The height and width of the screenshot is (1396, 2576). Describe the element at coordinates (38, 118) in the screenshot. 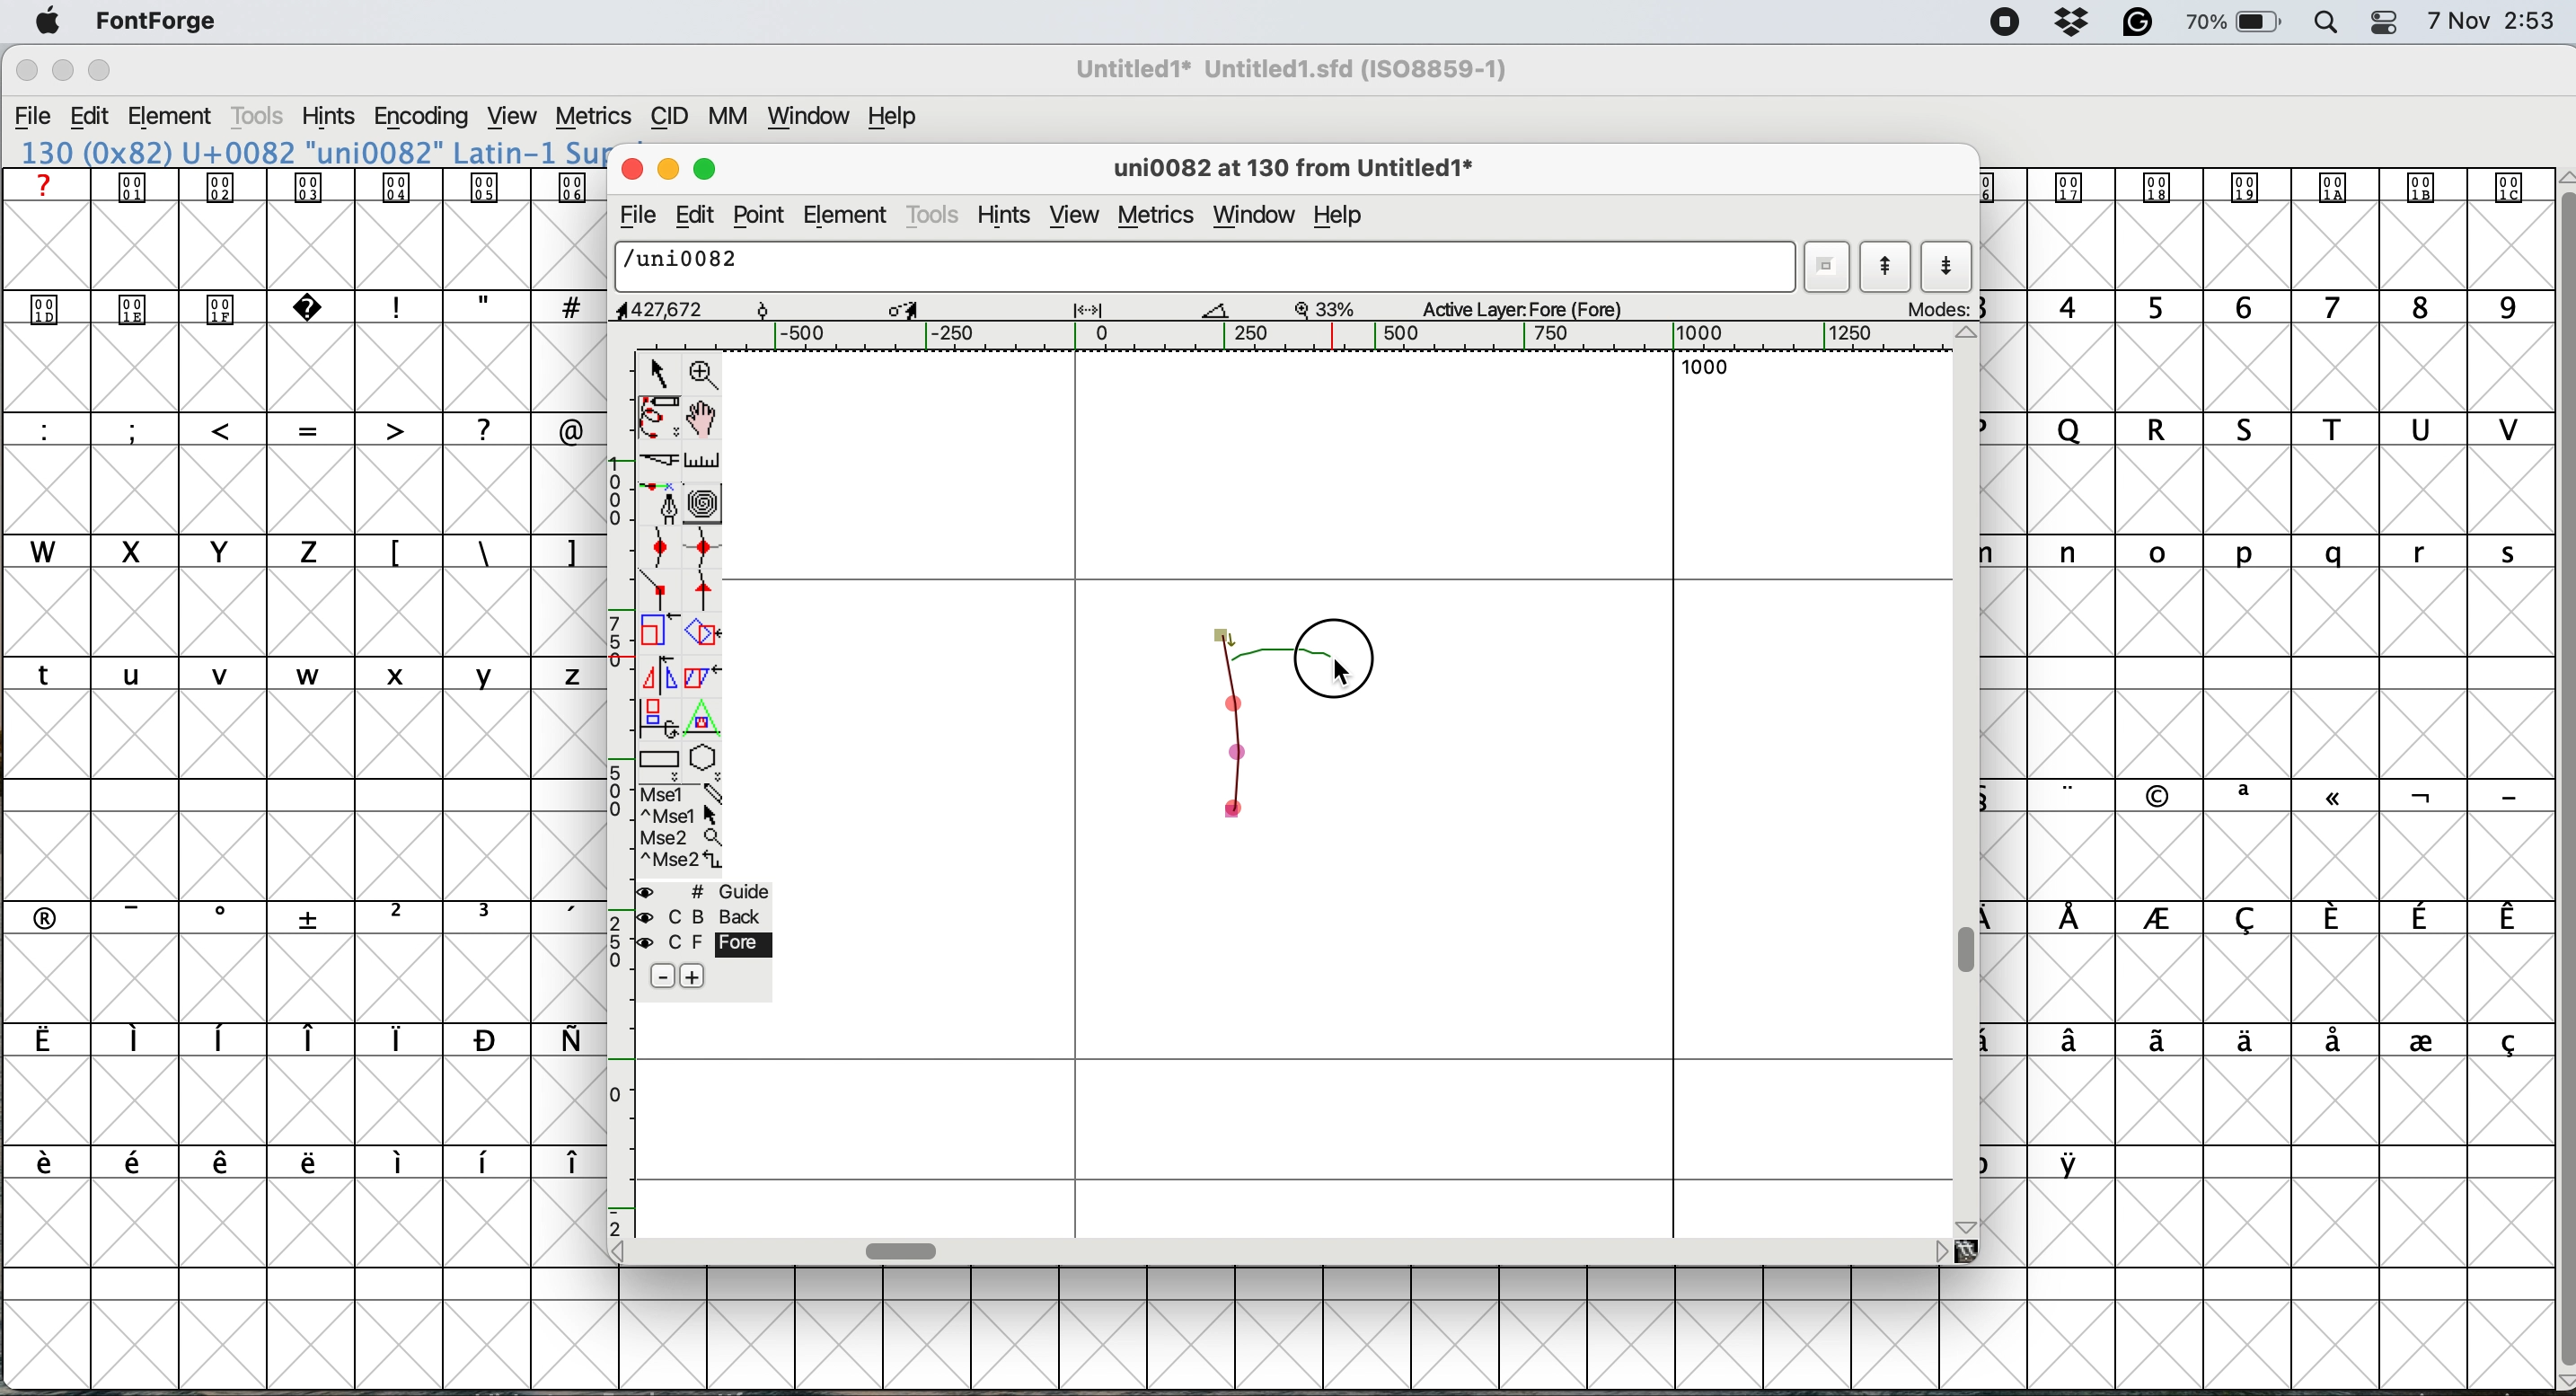

I see `file` at that location.